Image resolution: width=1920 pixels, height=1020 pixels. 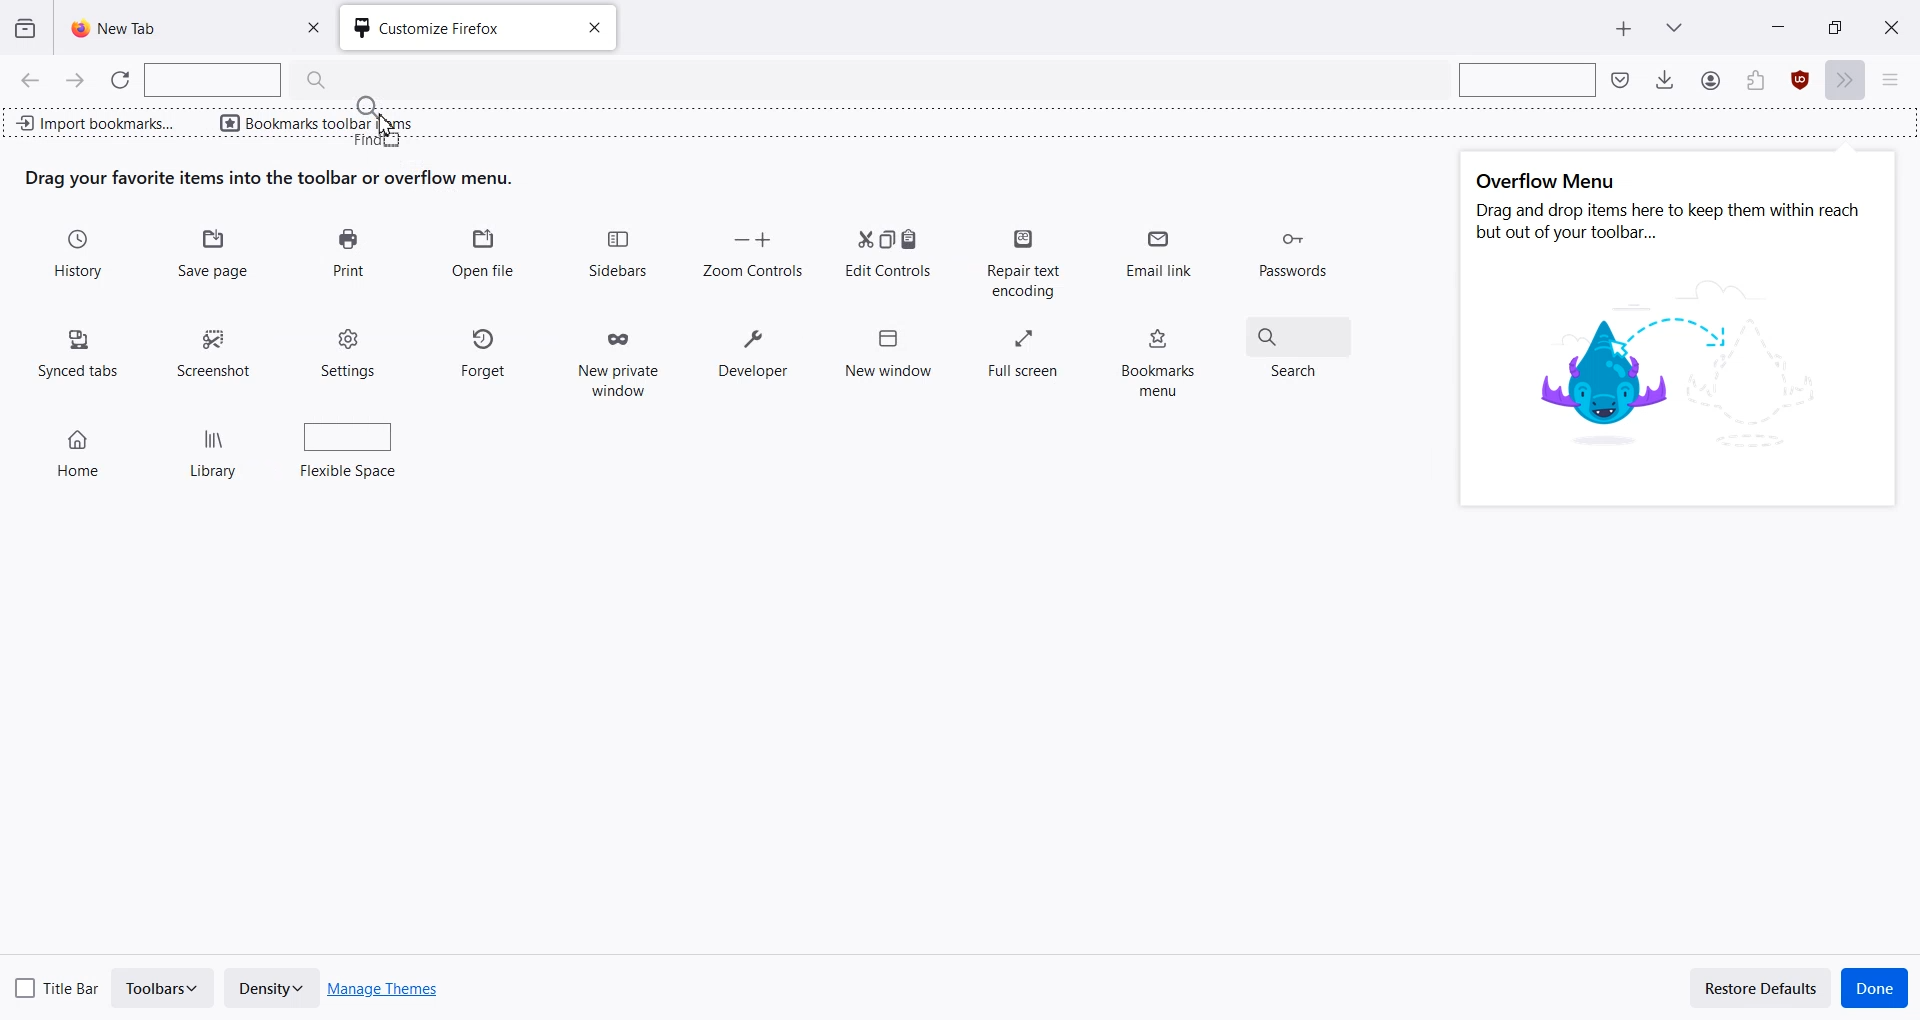 What do you see at coordinates (1291, 256) in the screenshot?
I see `Passwords` at bounding box center [1291, 256].